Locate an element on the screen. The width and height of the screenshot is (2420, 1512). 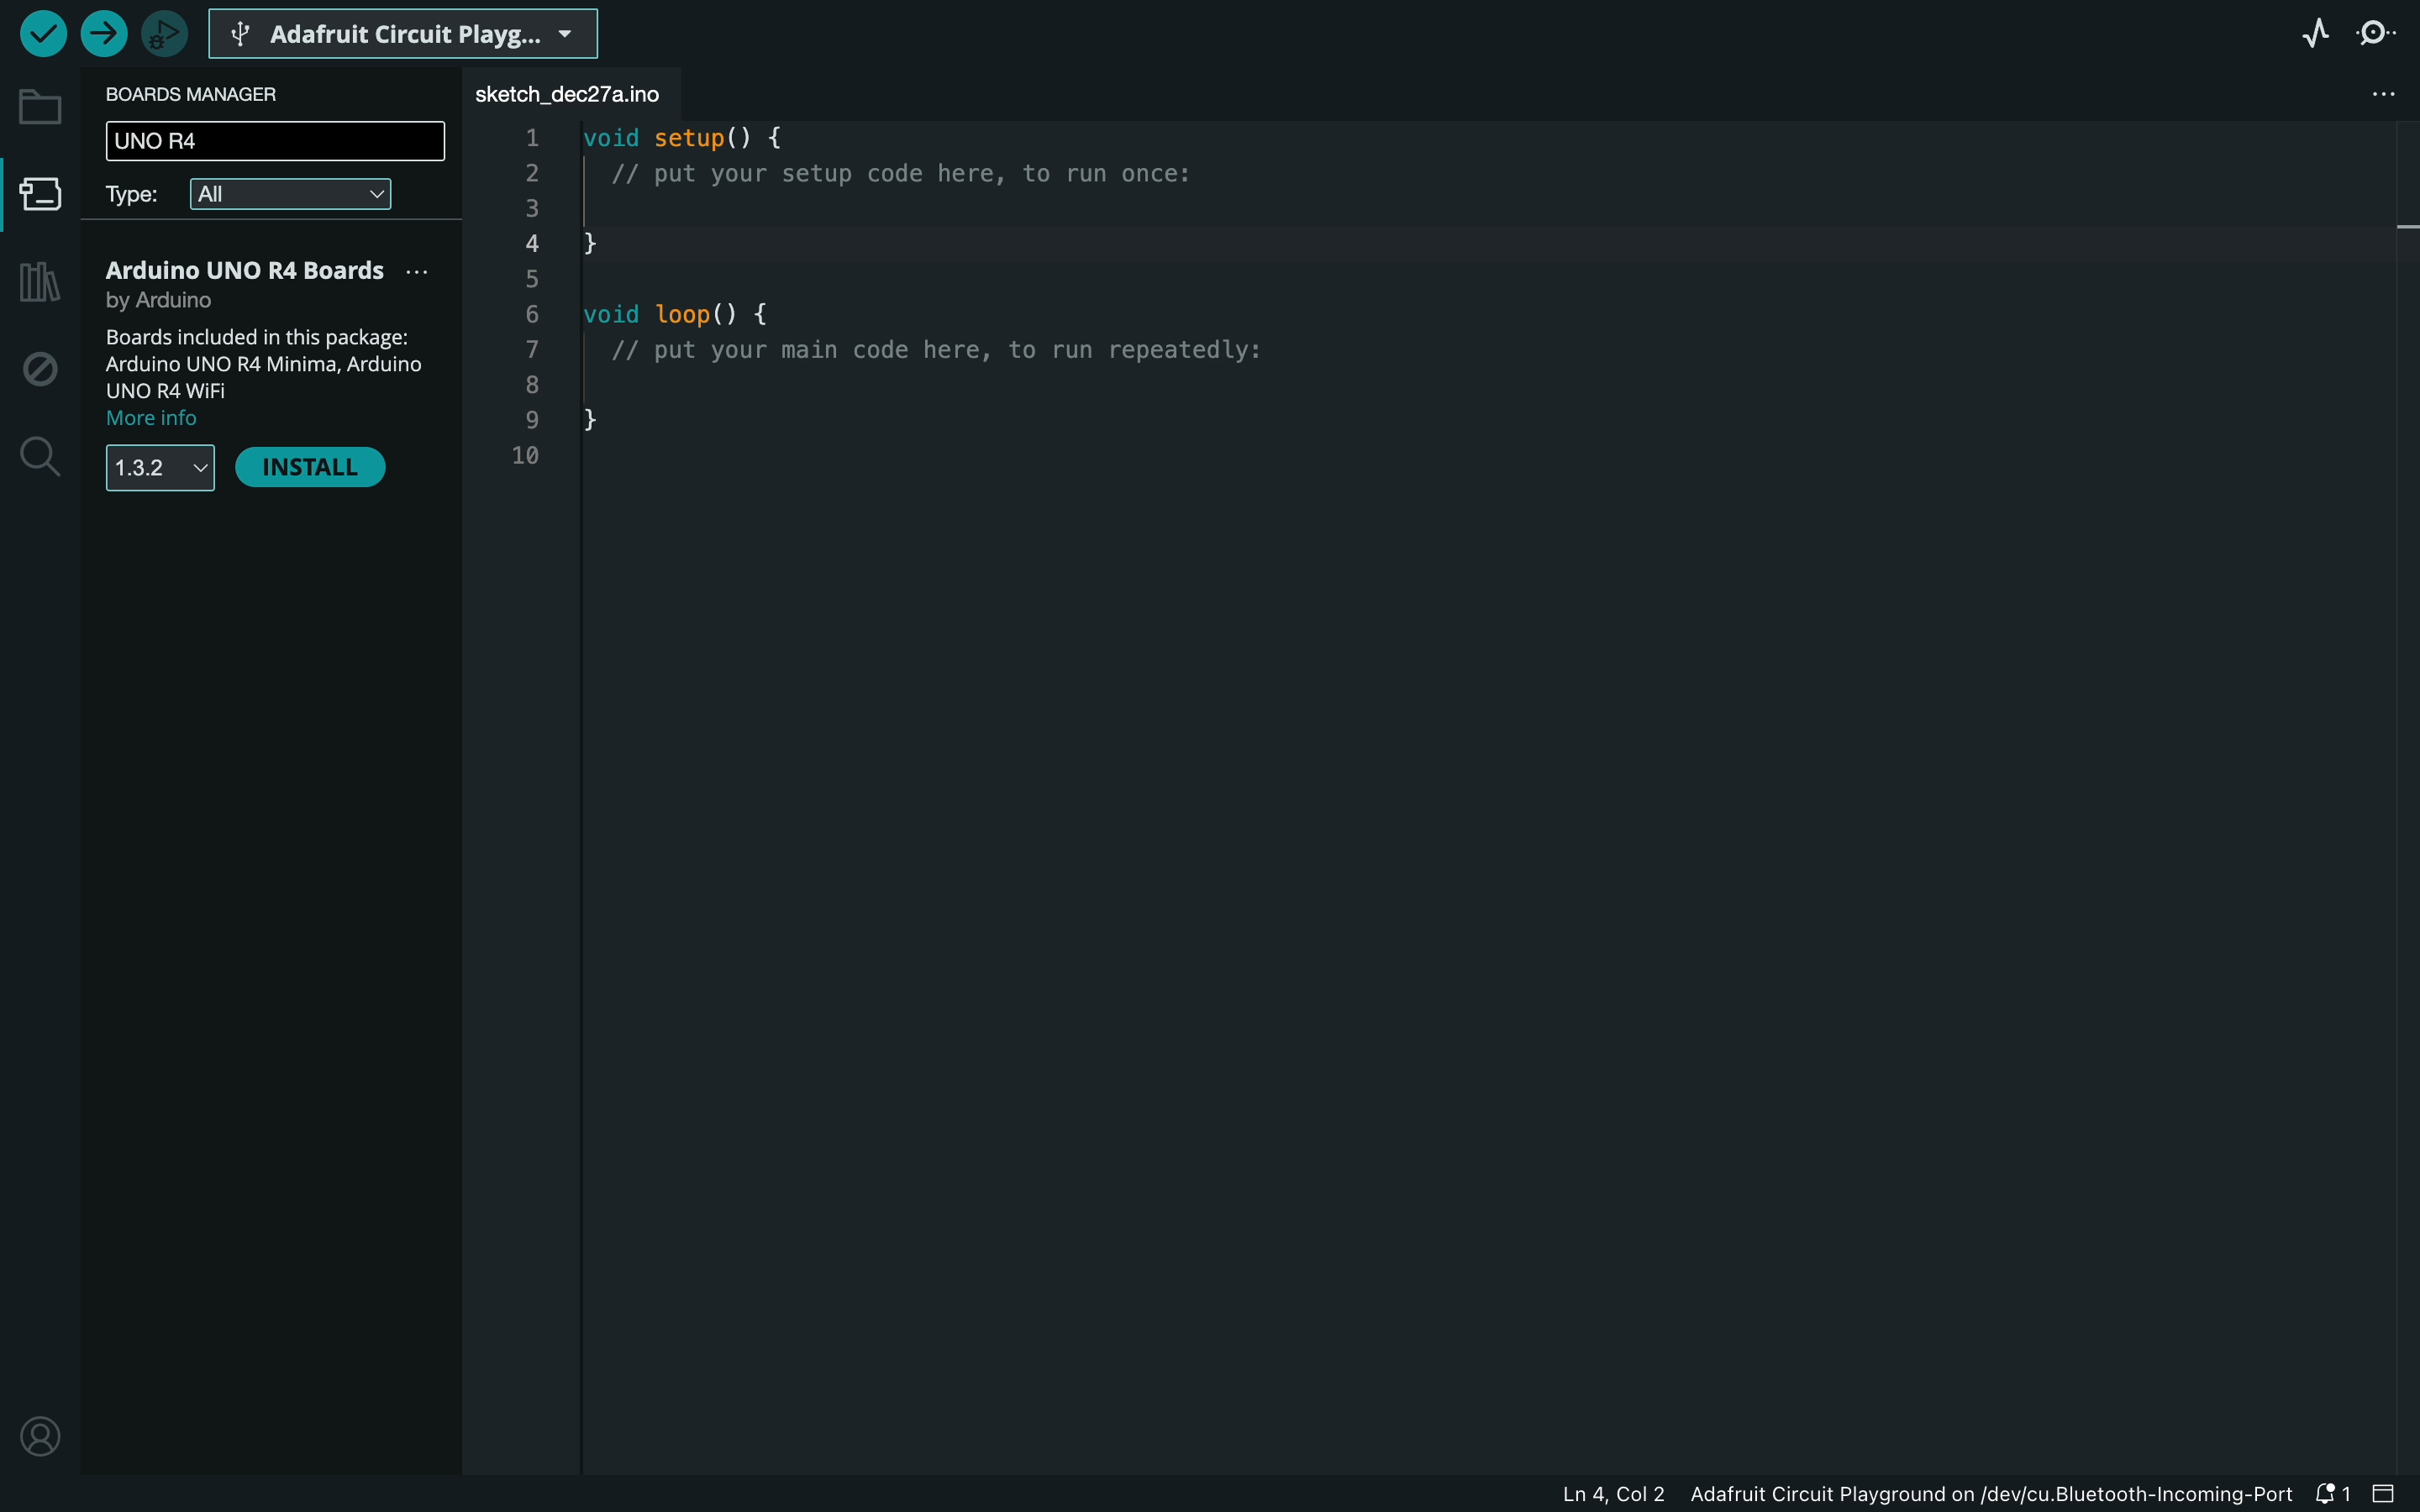
file setting is located at coordinates (2365, 94).